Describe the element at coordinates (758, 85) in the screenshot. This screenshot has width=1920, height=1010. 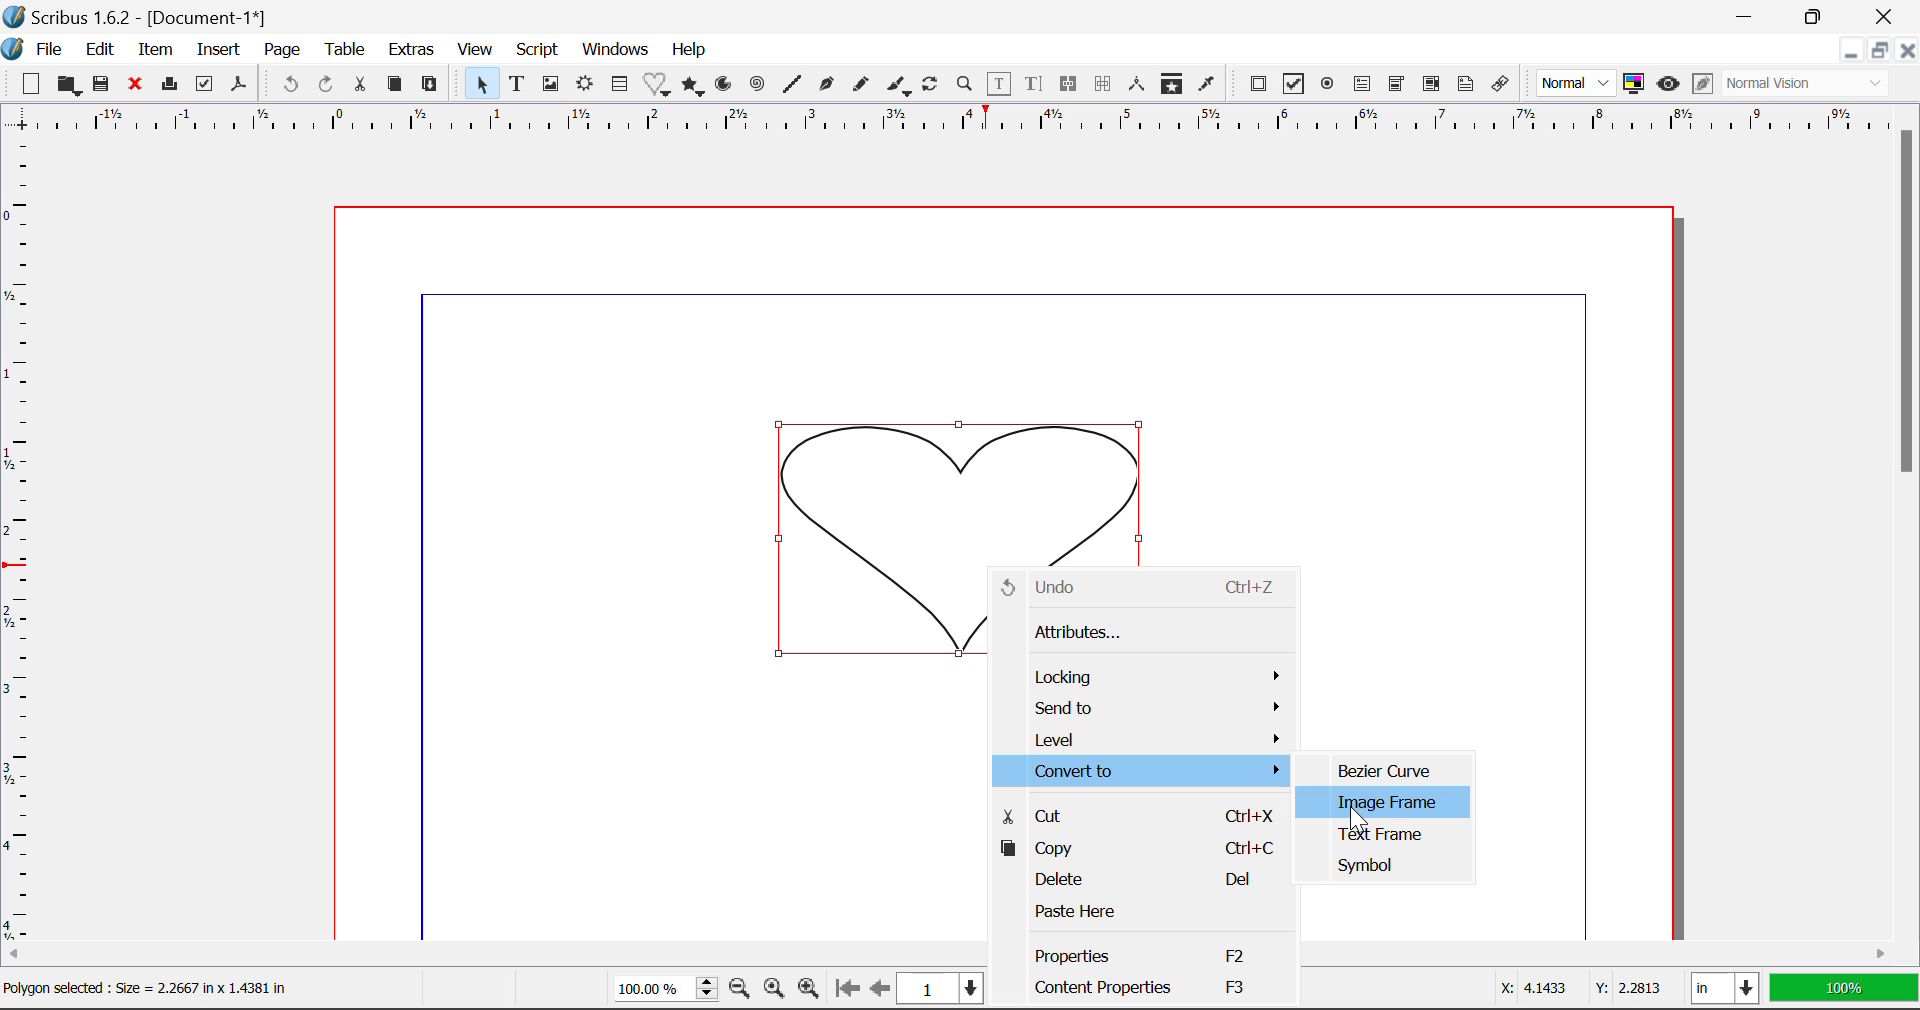
I see `Spiral` at that location.